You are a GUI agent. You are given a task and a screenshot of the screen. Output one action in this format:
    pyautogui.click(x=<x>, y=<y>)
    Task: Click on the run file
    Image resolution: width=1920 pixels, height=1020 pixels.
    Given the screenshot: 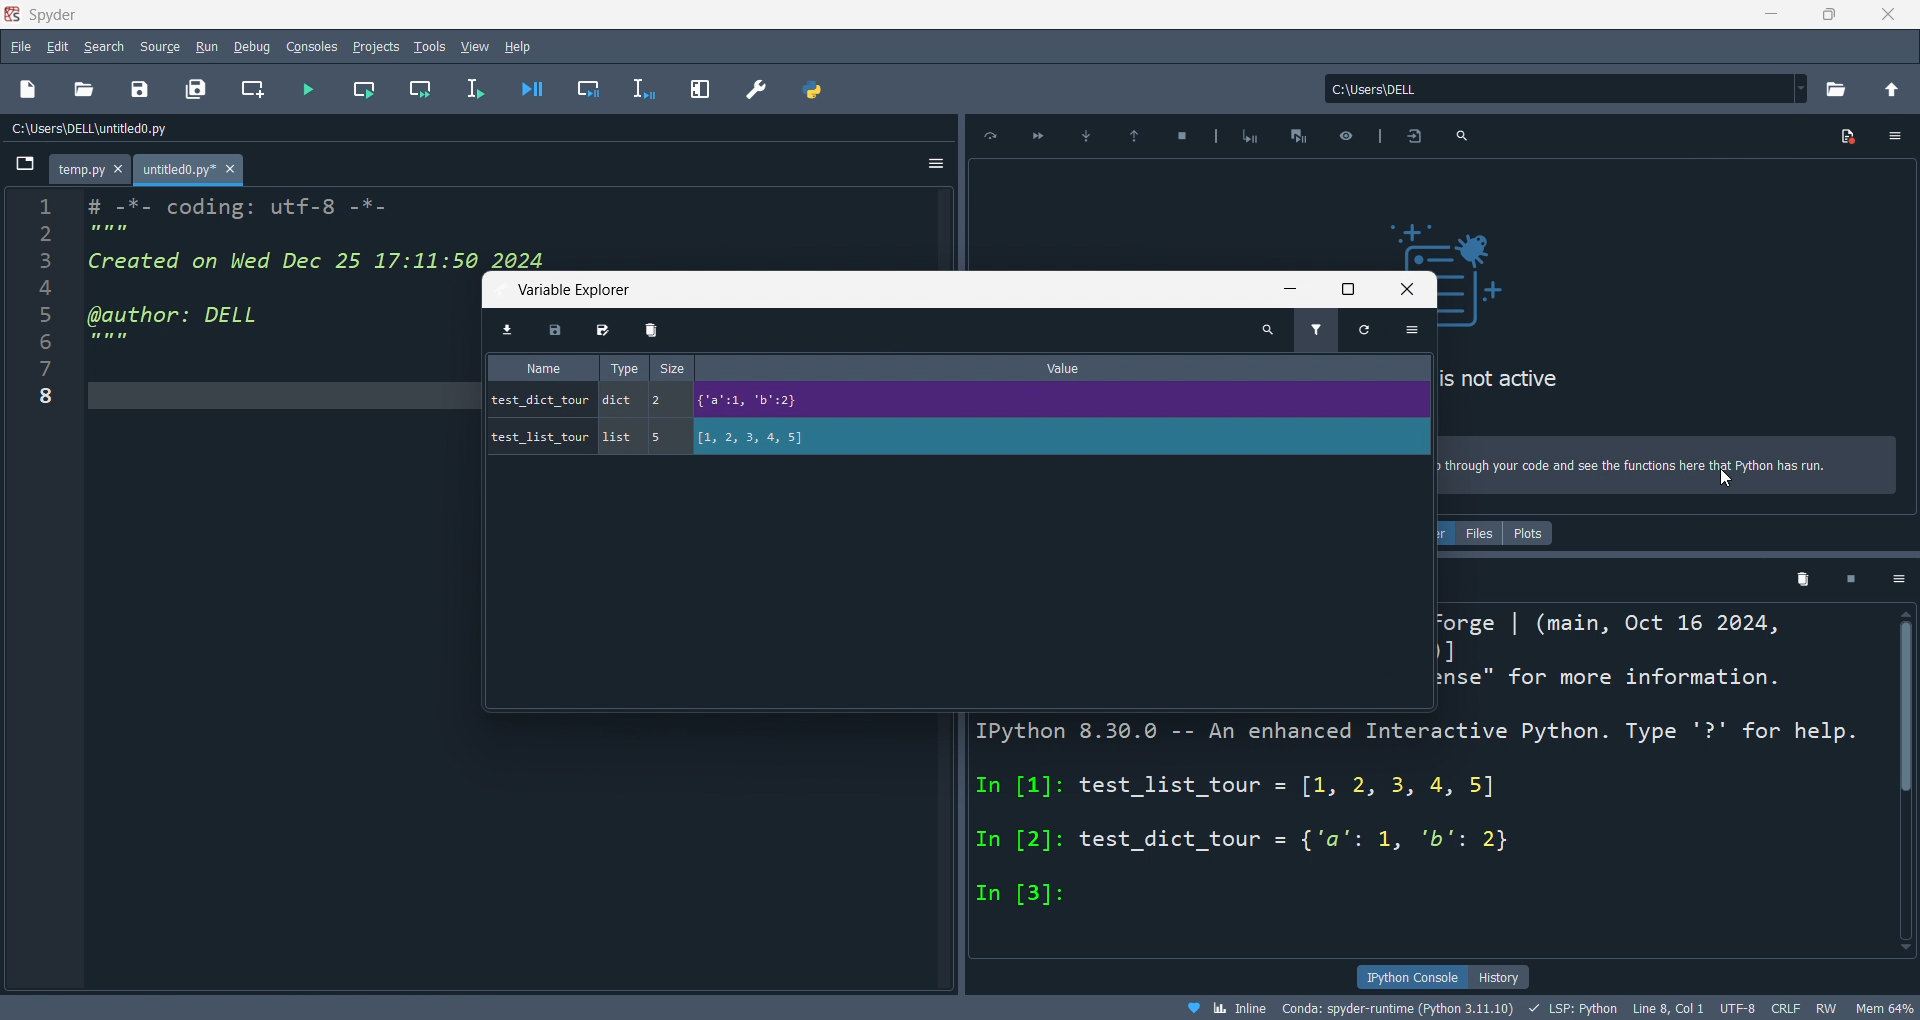 What is the action you would take?
    pyautogui.click(x=305, y=87)
    